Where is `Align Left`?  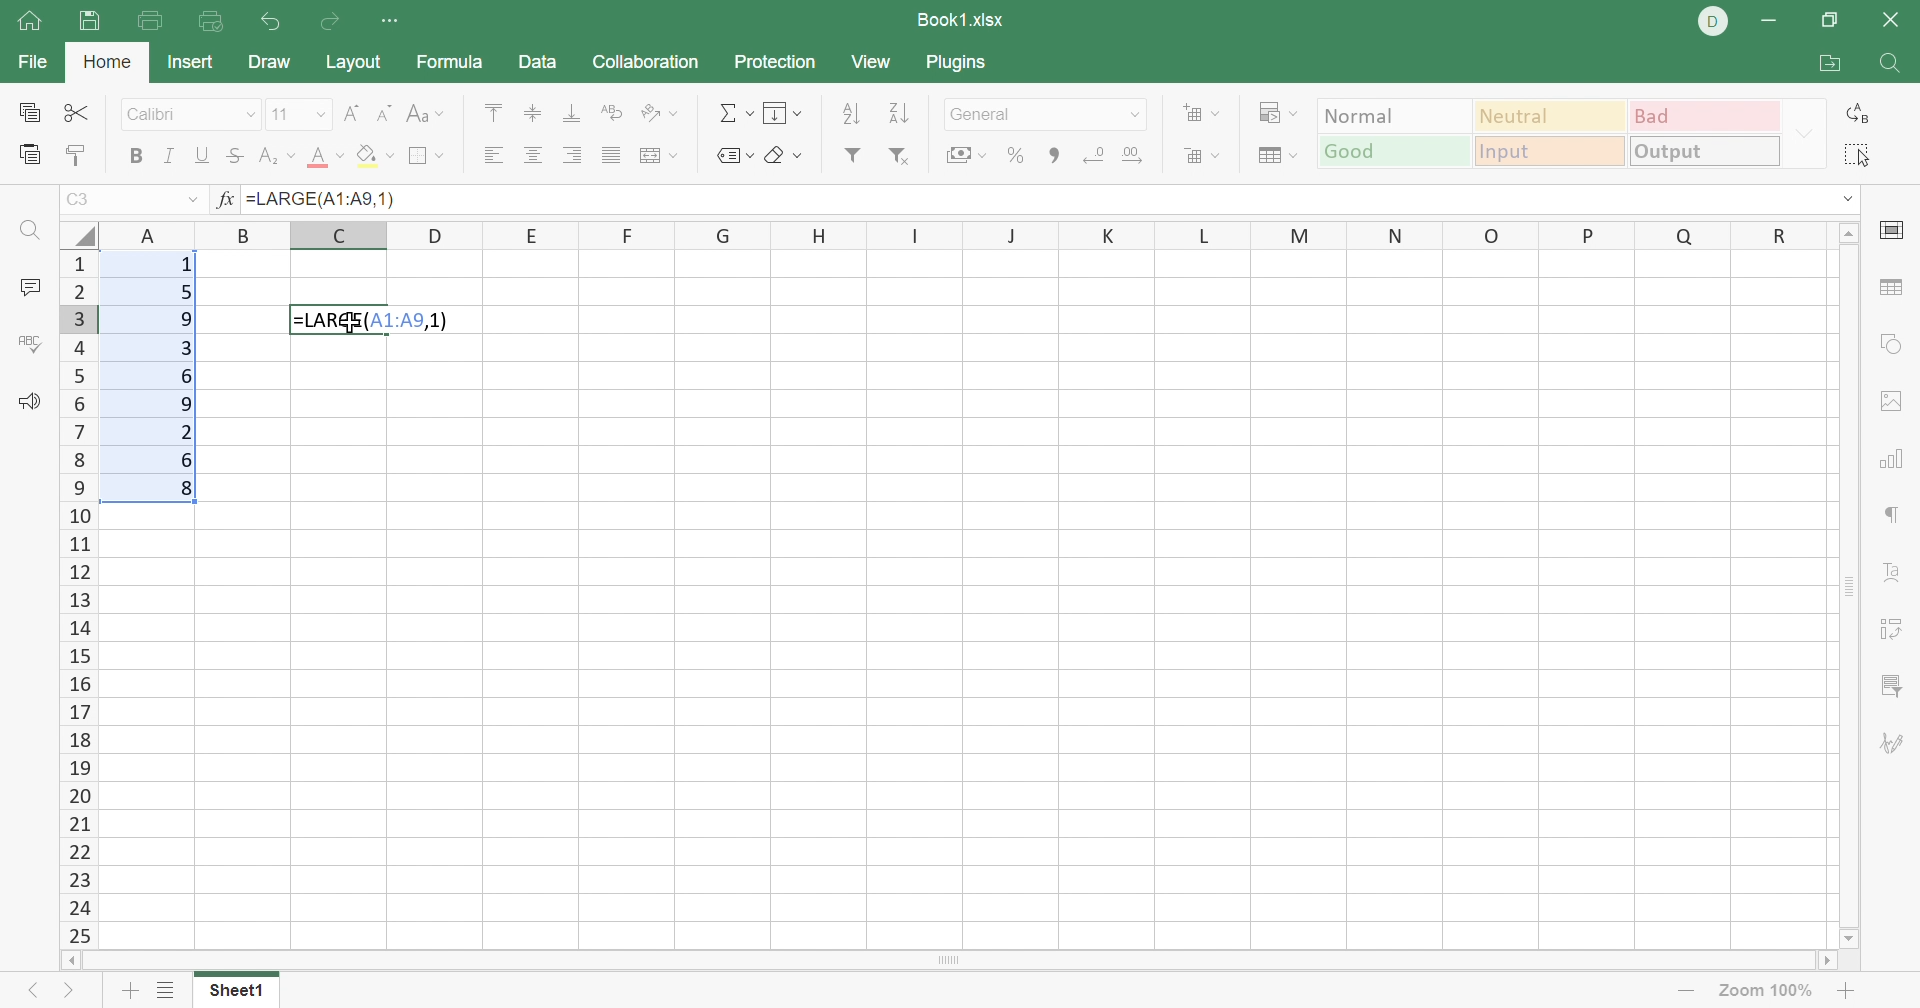 Align Left is located at coordinates (493, 155).